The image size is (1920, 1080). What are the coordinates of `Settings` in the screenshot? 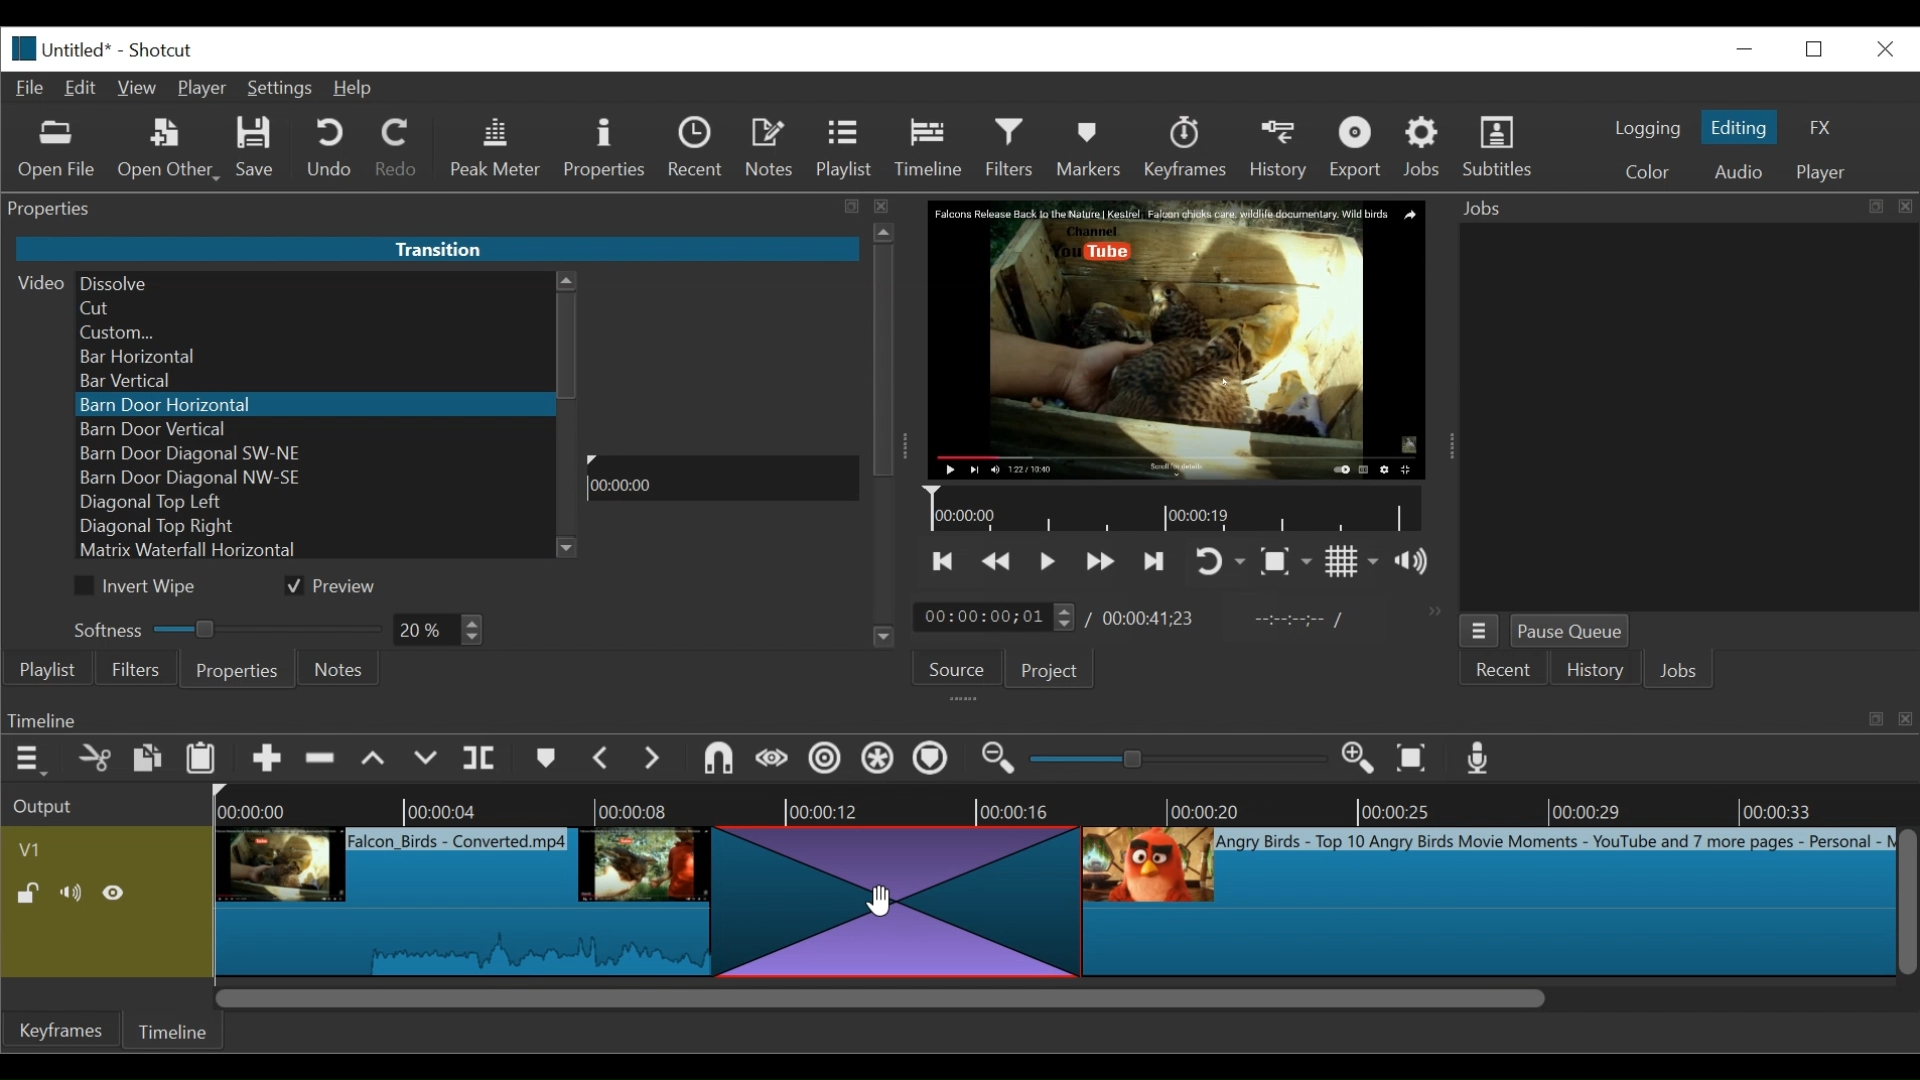 It's located at (280, 87).